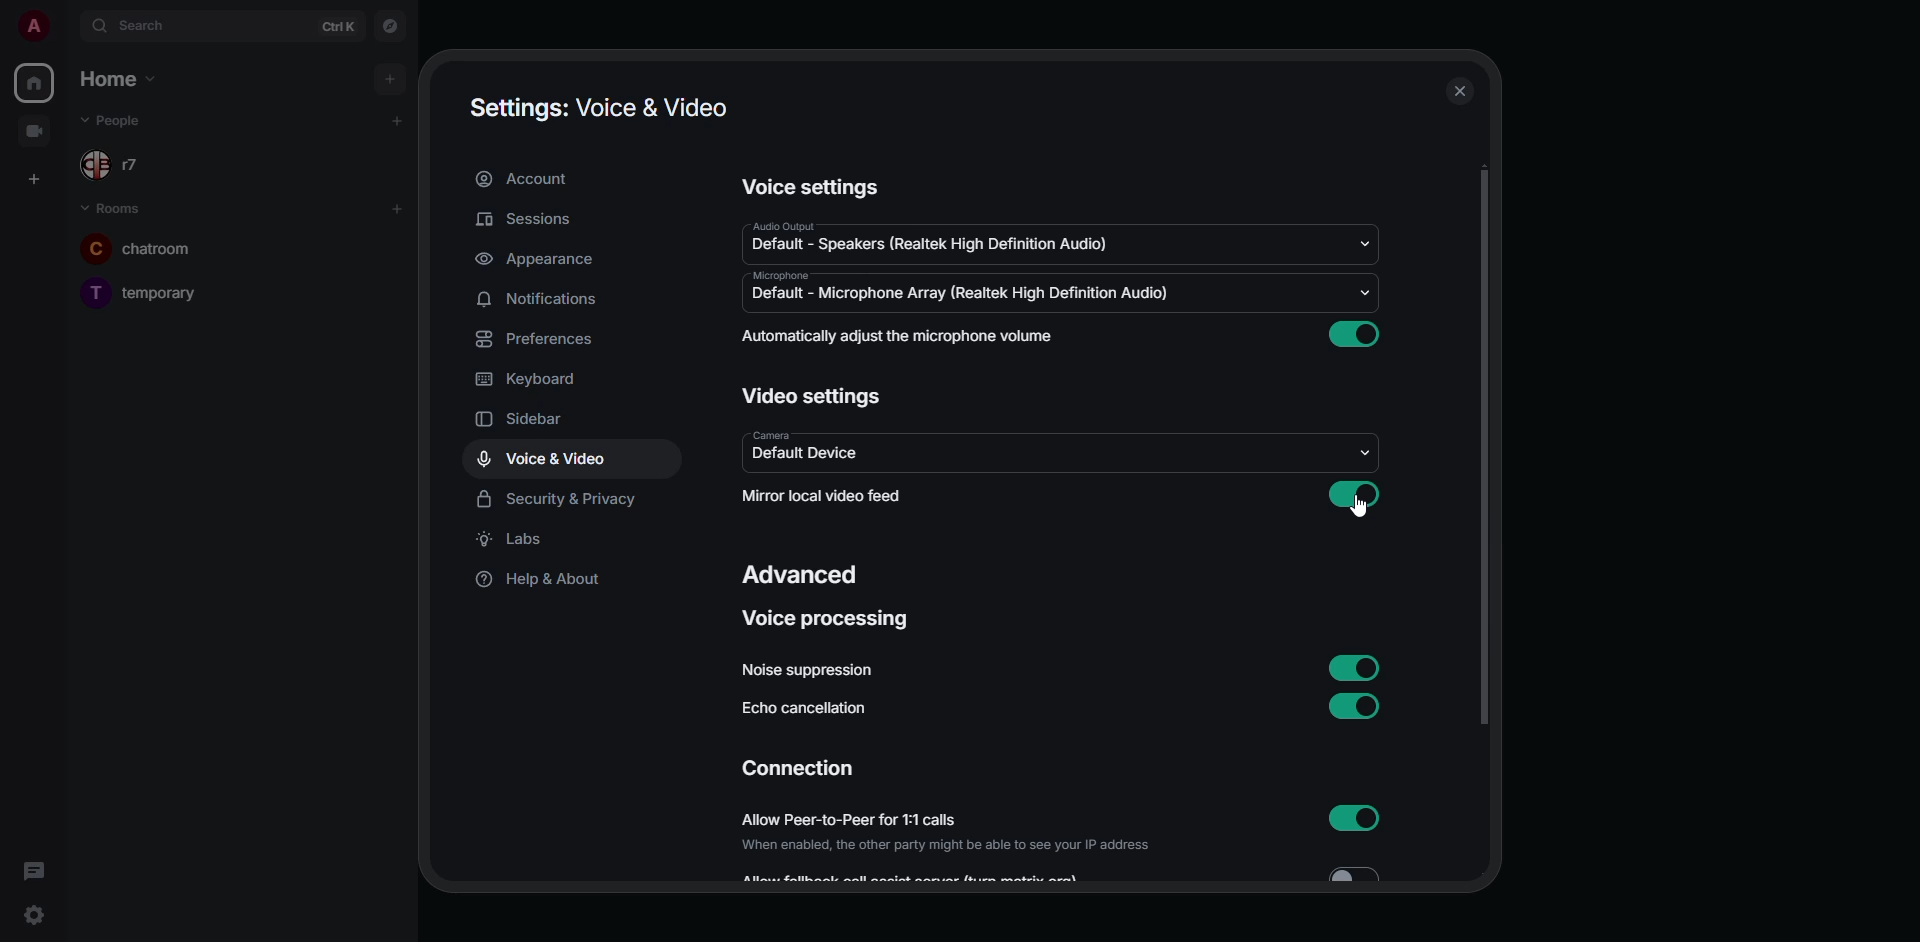 This screenshot has height=942, width=1920. Describe the element at coordinates (123, 165) in the screenshot. I see `r7` at that location.